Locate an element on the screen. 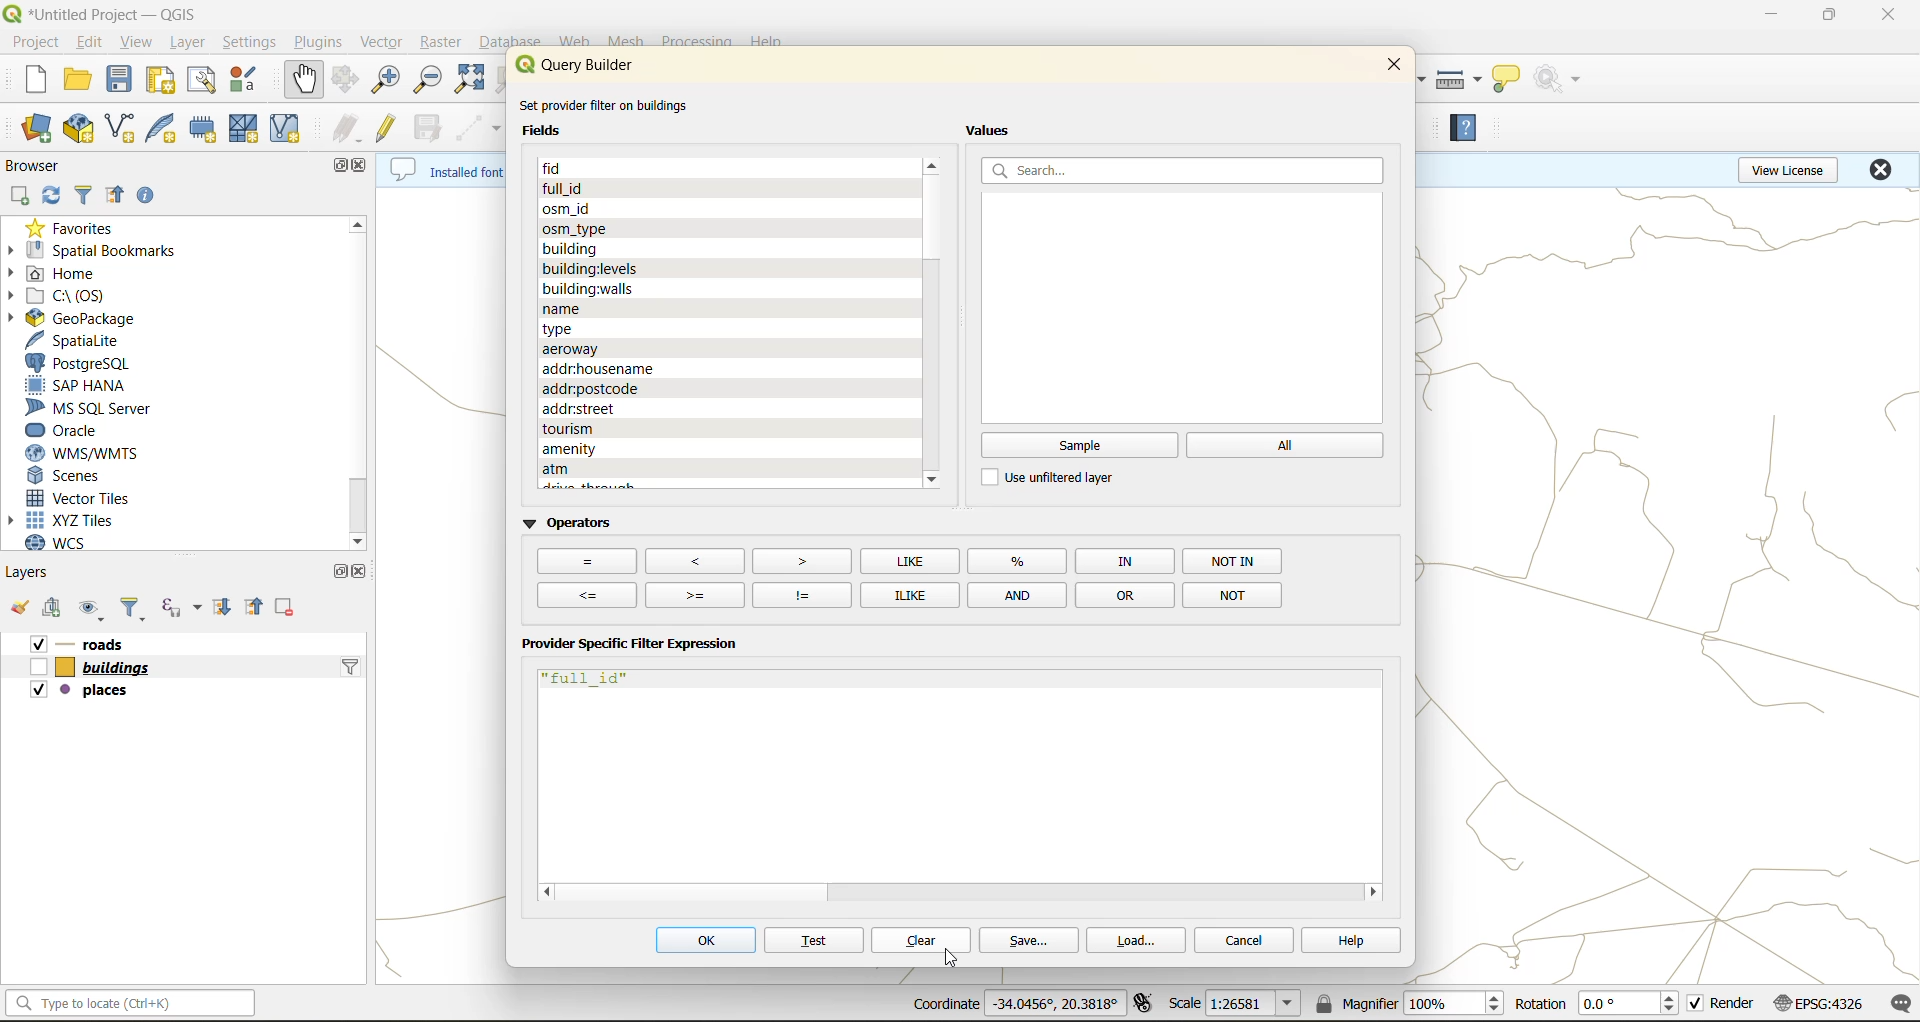 This screenshot has width=1920, height=1022. zoom in is located at coordinates (384, 80).